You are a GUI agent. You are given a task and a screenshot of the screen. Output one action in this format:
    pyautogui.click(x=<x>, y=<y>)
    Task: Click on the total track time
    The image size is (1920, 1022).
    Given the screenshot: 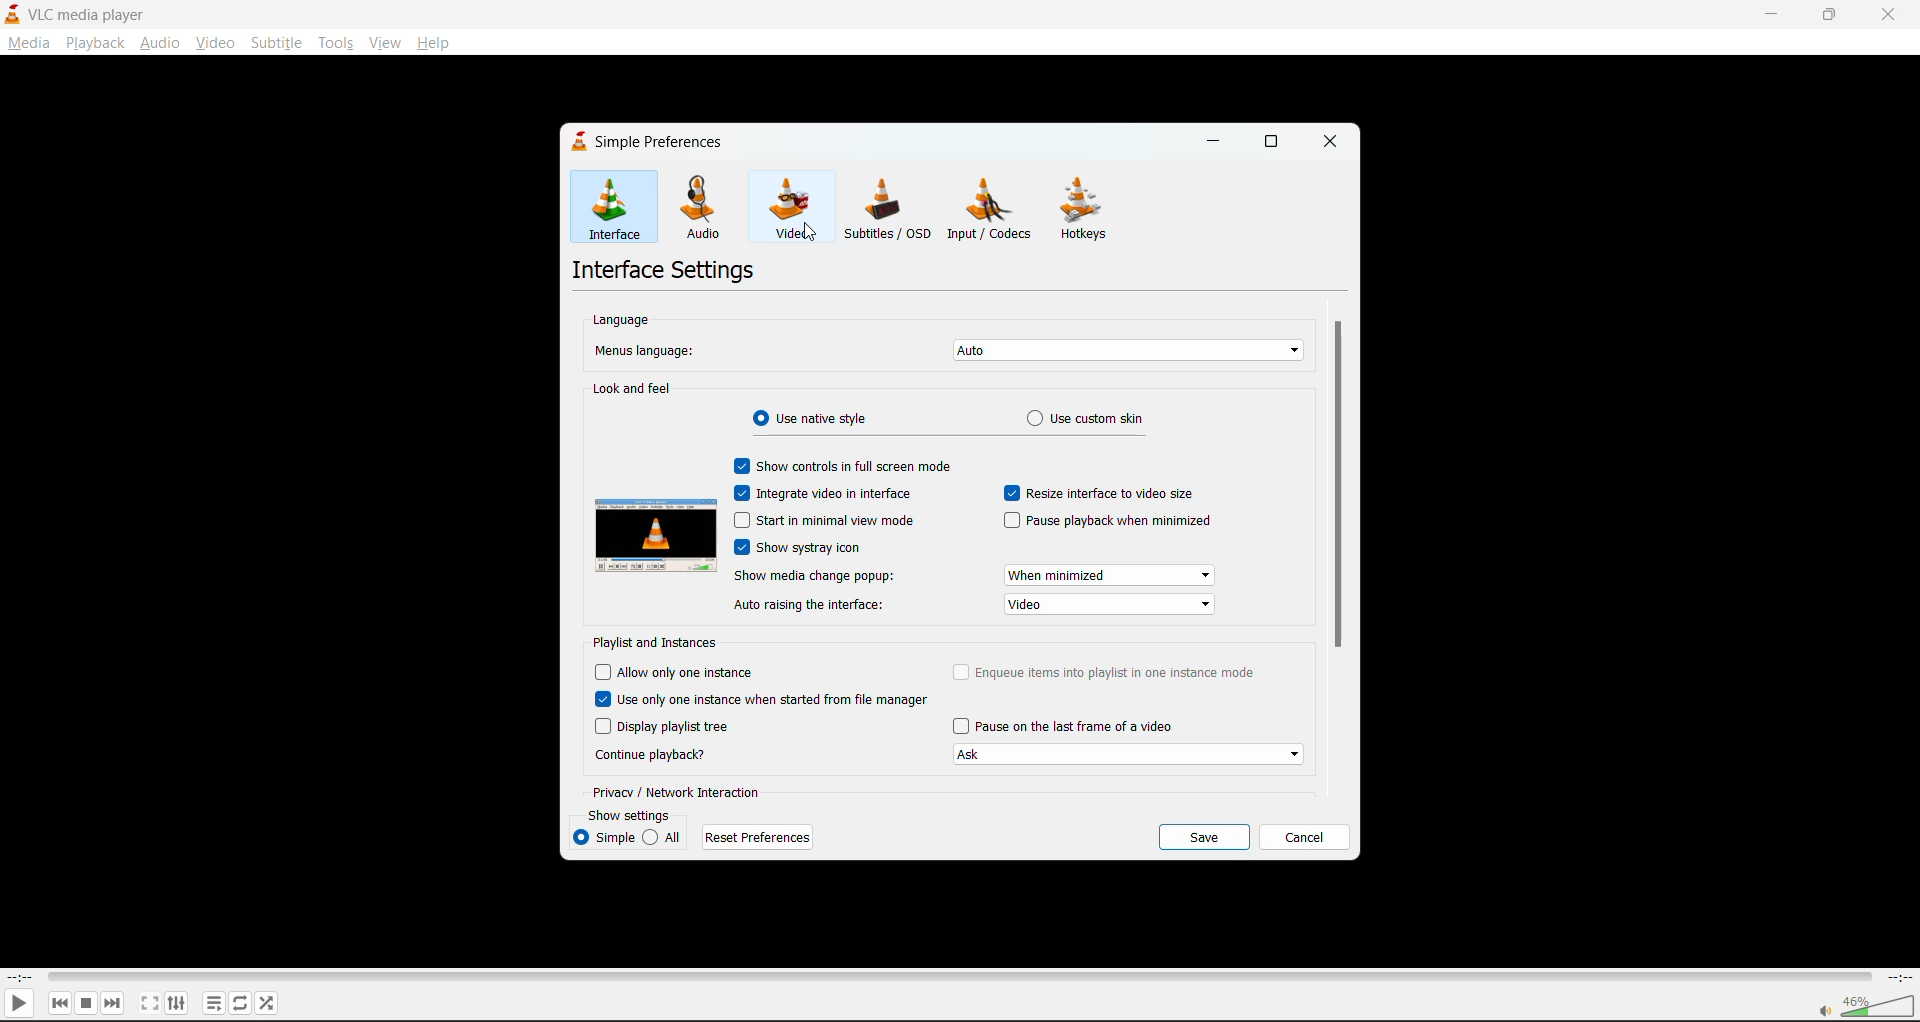 What is the action you would take?
    pyautogui.click(x=1898, y=976)
    